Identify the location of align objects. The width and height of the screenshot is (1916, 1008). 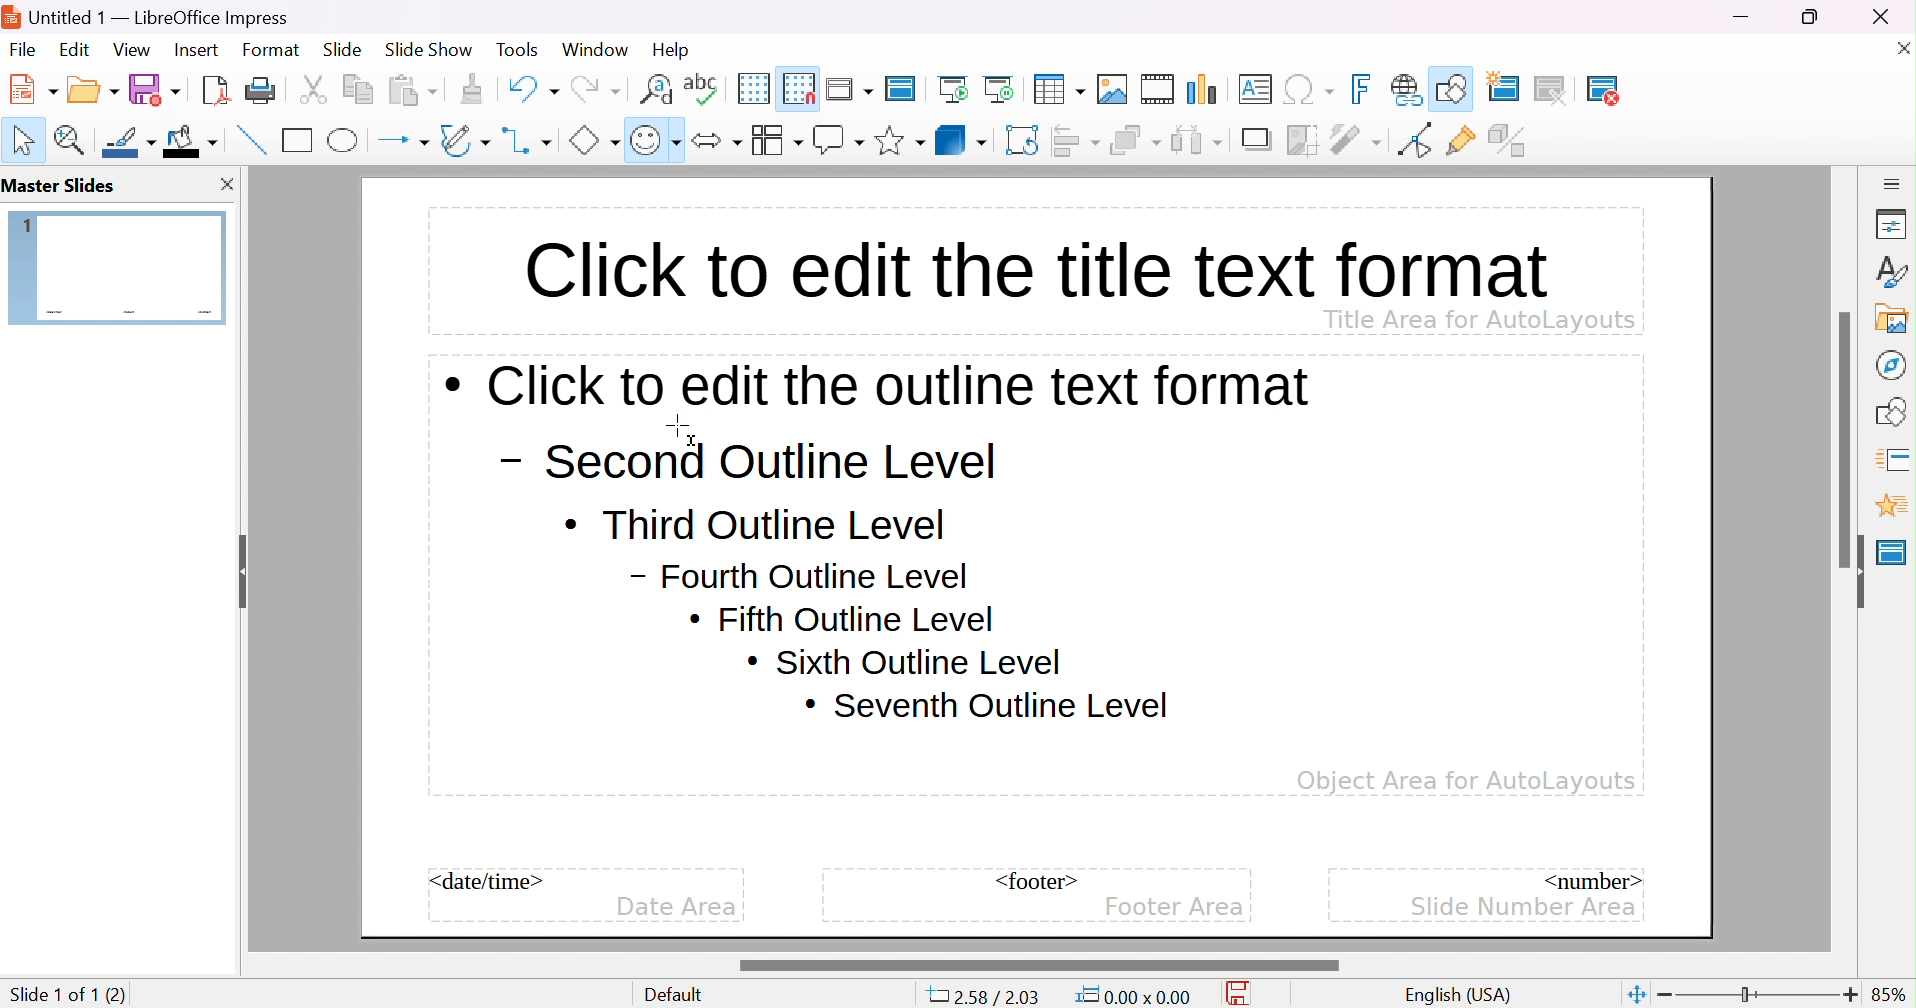
(1078, 140).